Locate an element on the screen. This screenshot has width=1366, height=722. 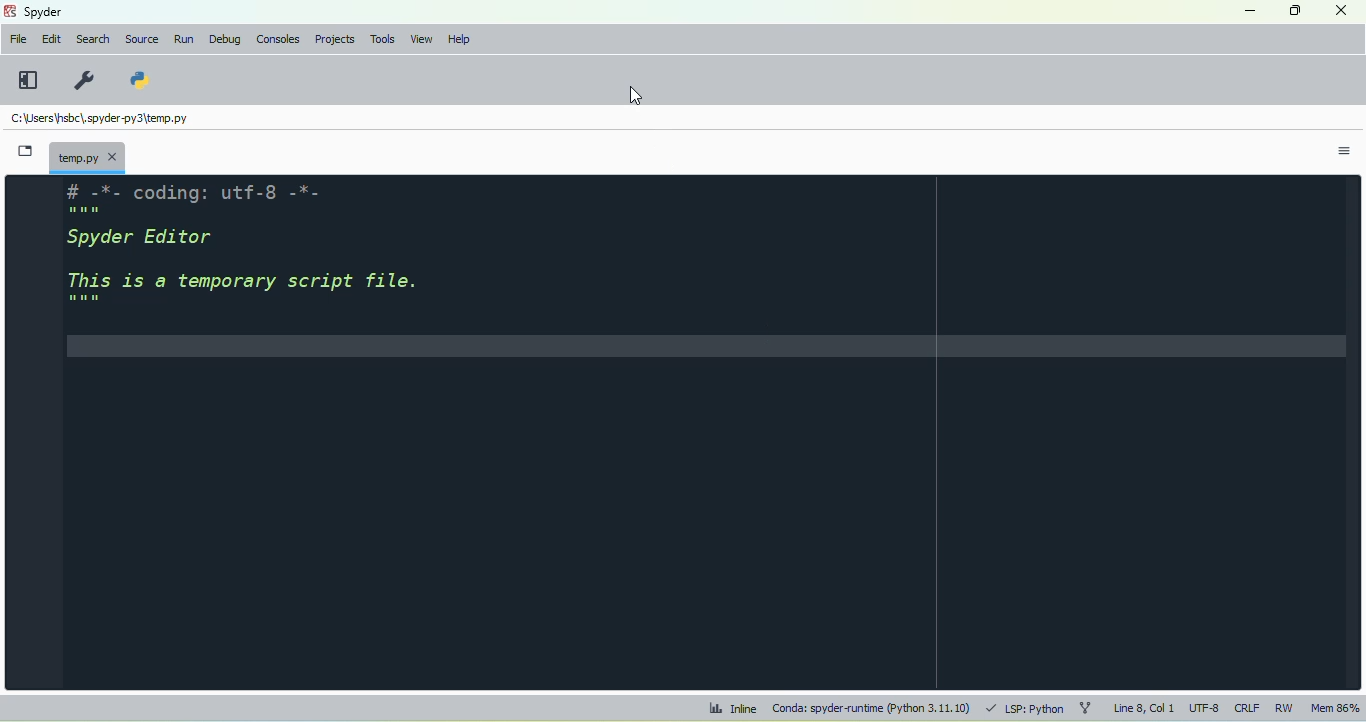
file is located at coordinates (19, 39).